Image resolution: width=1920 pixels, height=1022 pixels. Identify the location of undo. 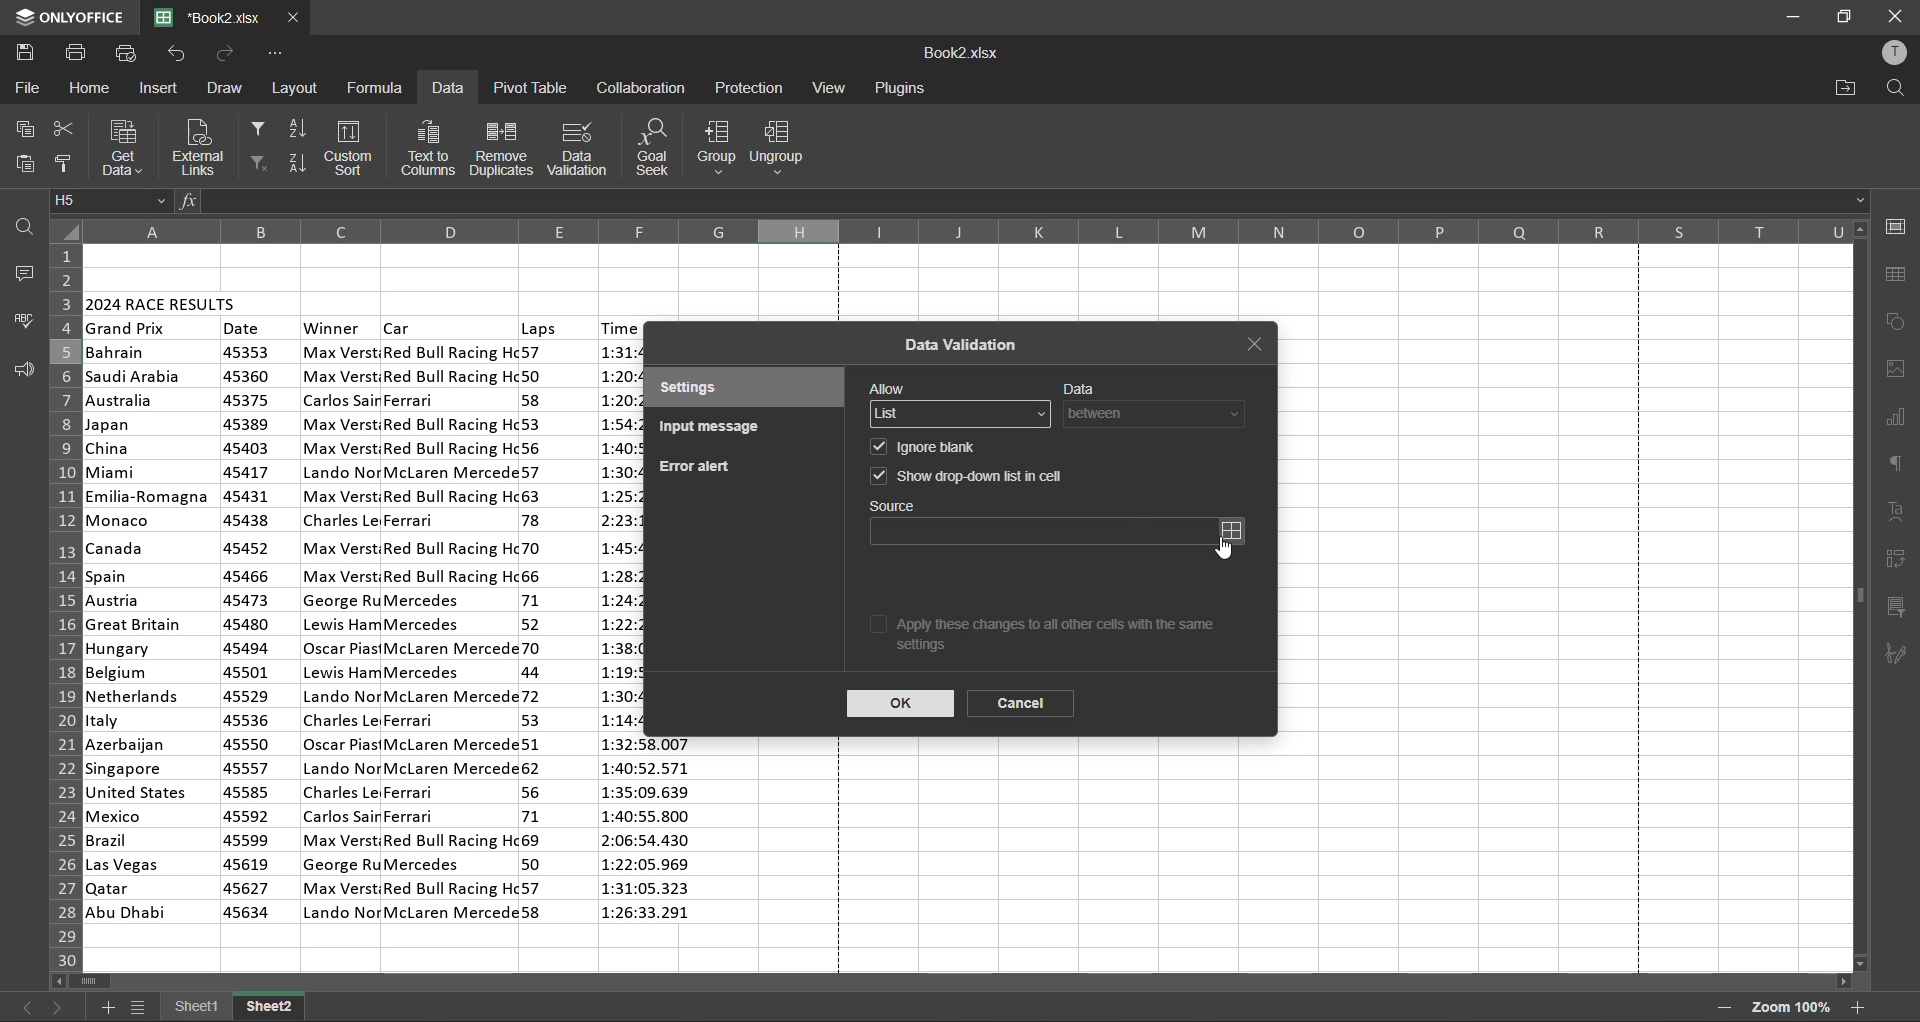
(175, 53).